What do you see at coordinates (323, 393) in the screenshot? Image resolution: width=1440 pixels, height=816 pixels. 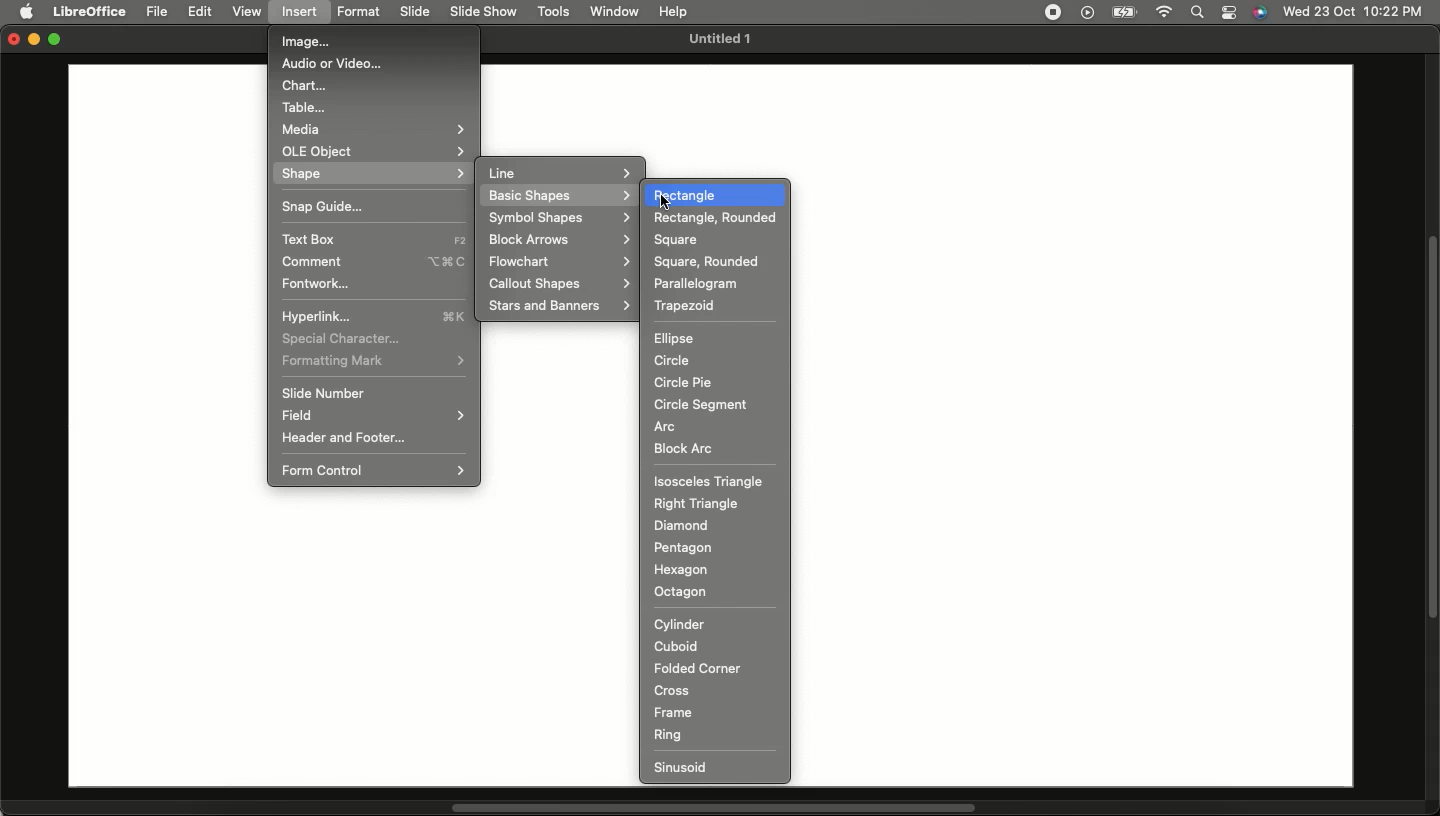 I see `Slide number` at bounding box center [323, 393].